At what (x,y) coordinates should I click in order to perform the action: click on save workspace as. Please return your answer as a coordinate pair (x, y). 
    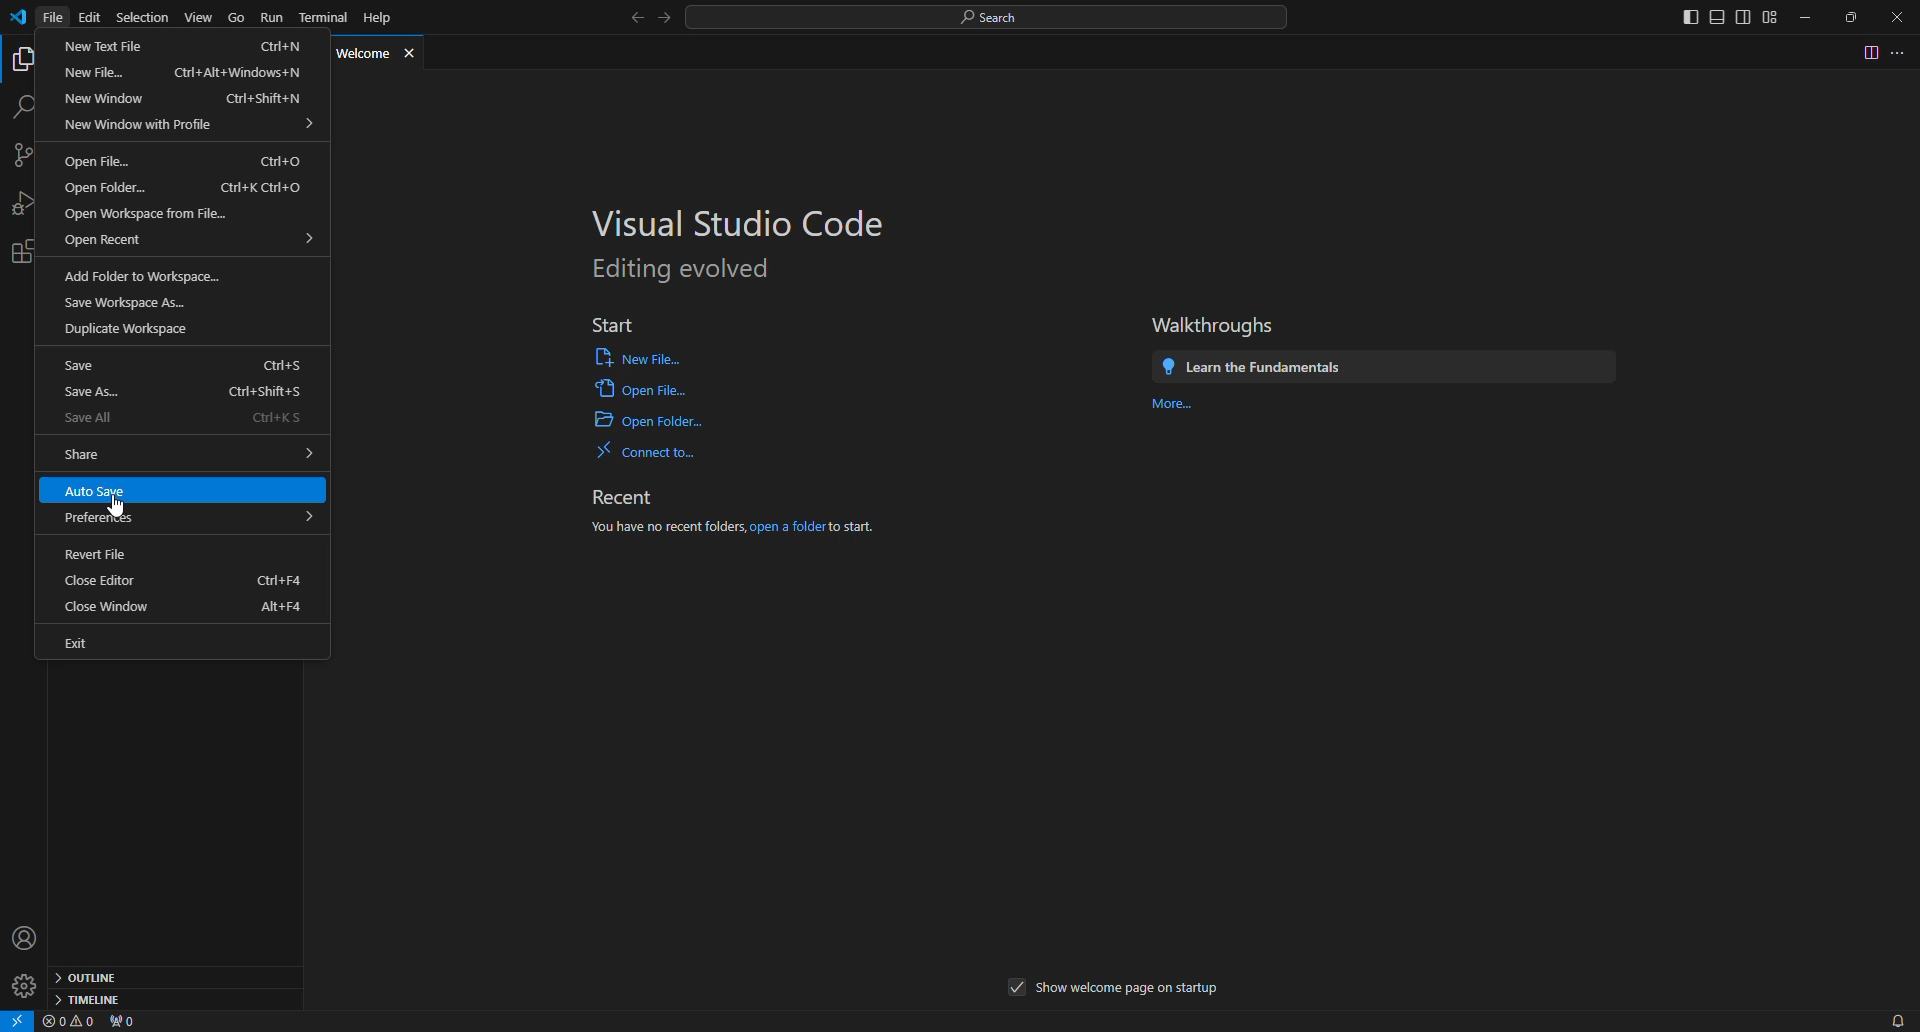
    Looking at the image, I should click on (128, 304).